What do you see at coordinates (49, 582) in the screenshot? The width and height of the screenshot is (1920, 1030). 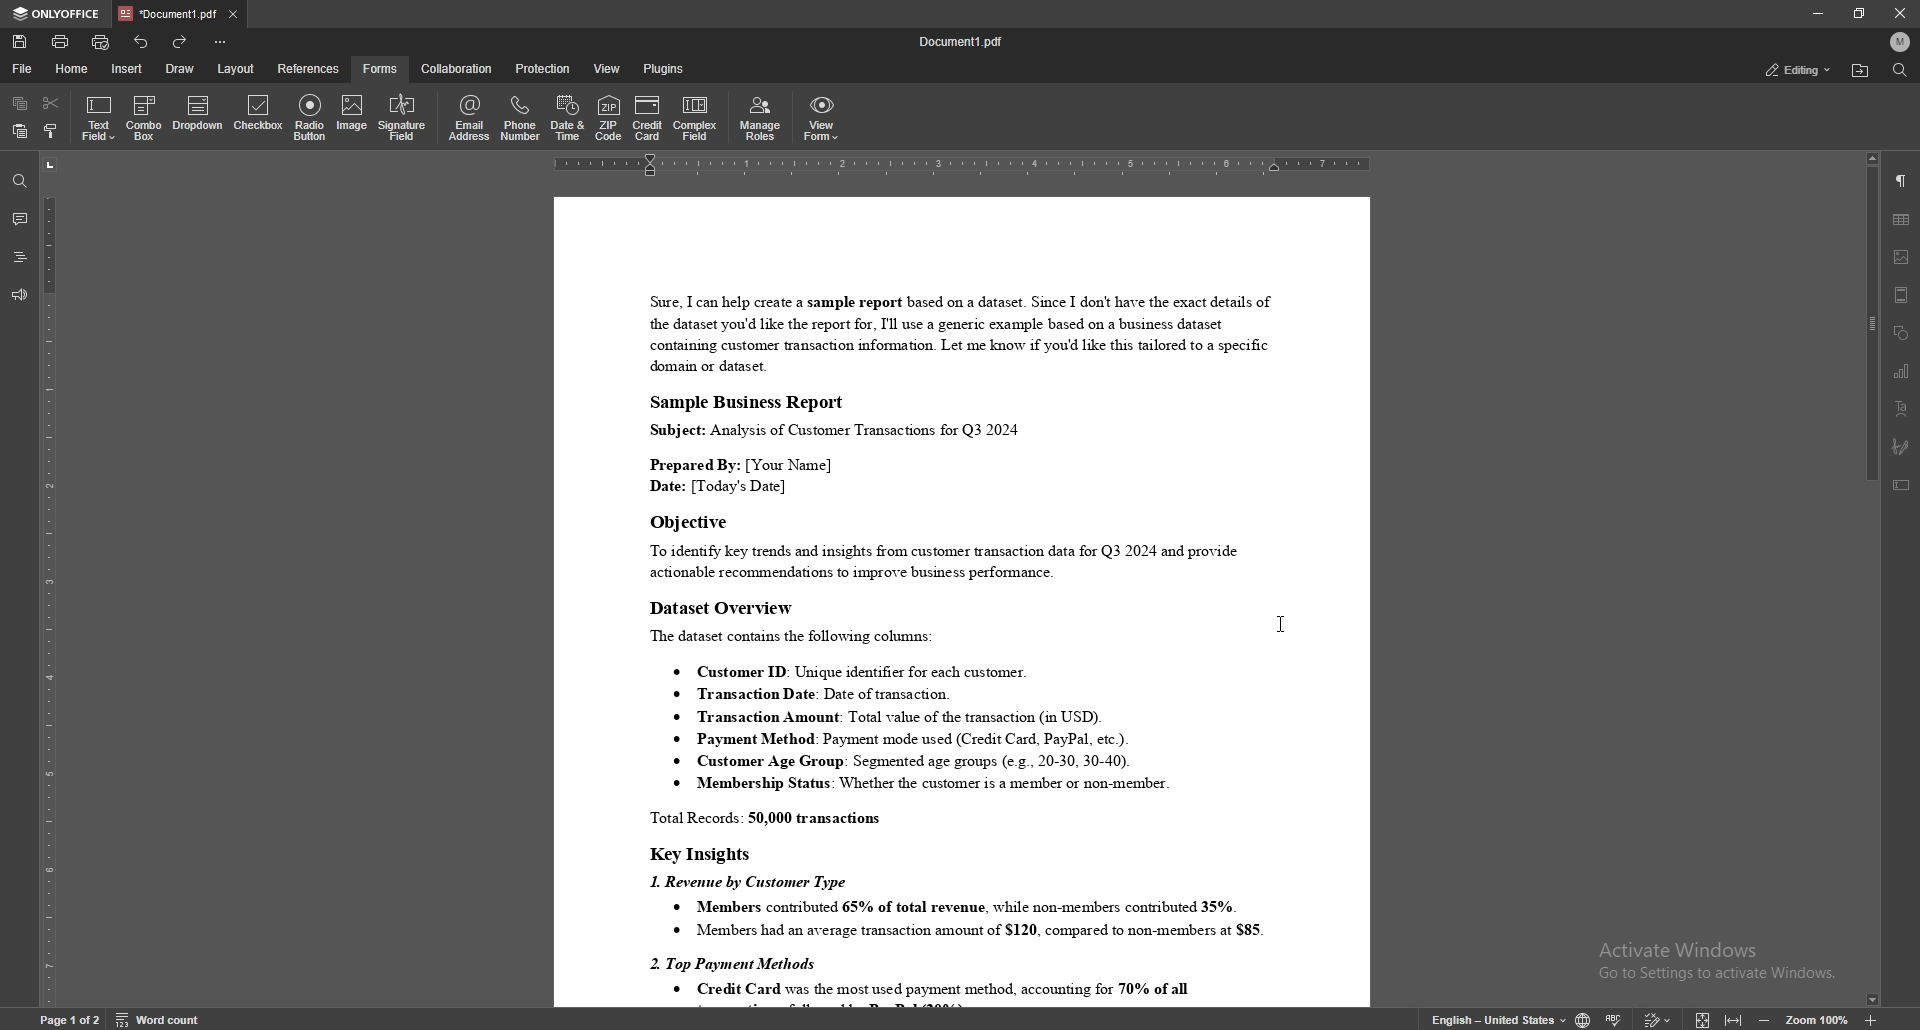 I see `vertical scale` at bounding box center [49, 582].